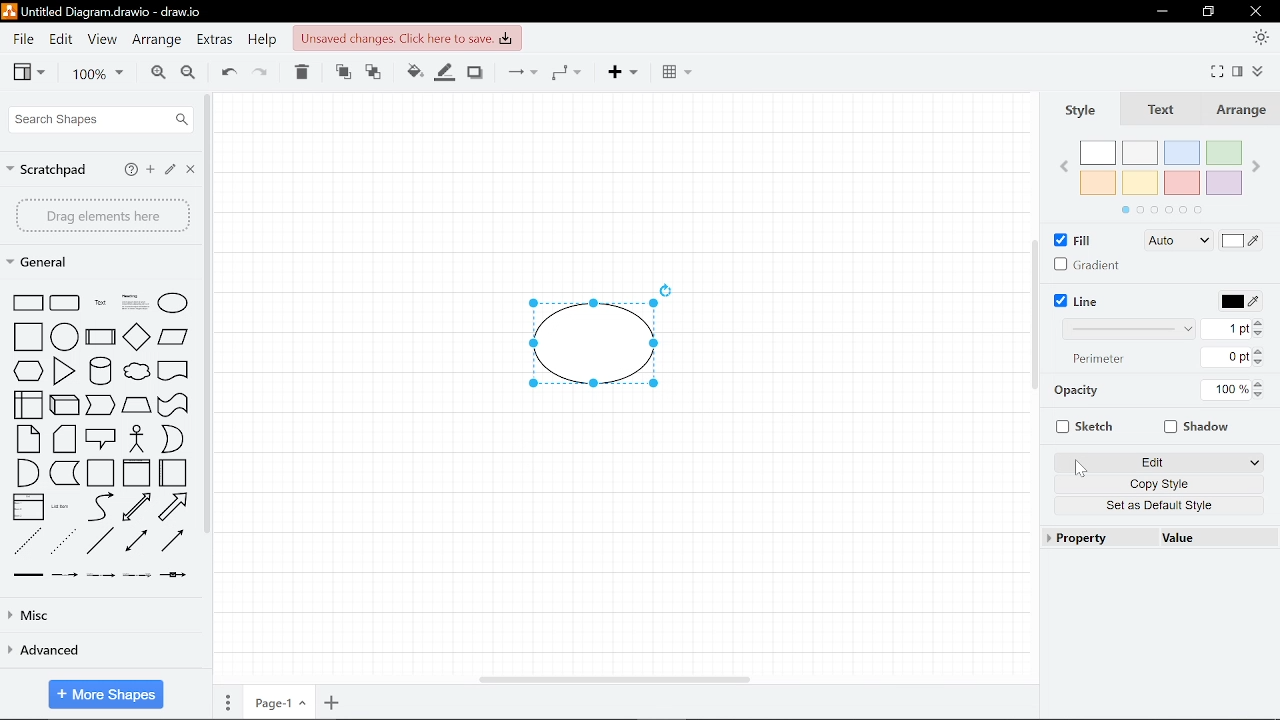 The image size is (1280, 720). Describe the element at coordinates (23, 38) in the screenshot. I see `File` at that location.